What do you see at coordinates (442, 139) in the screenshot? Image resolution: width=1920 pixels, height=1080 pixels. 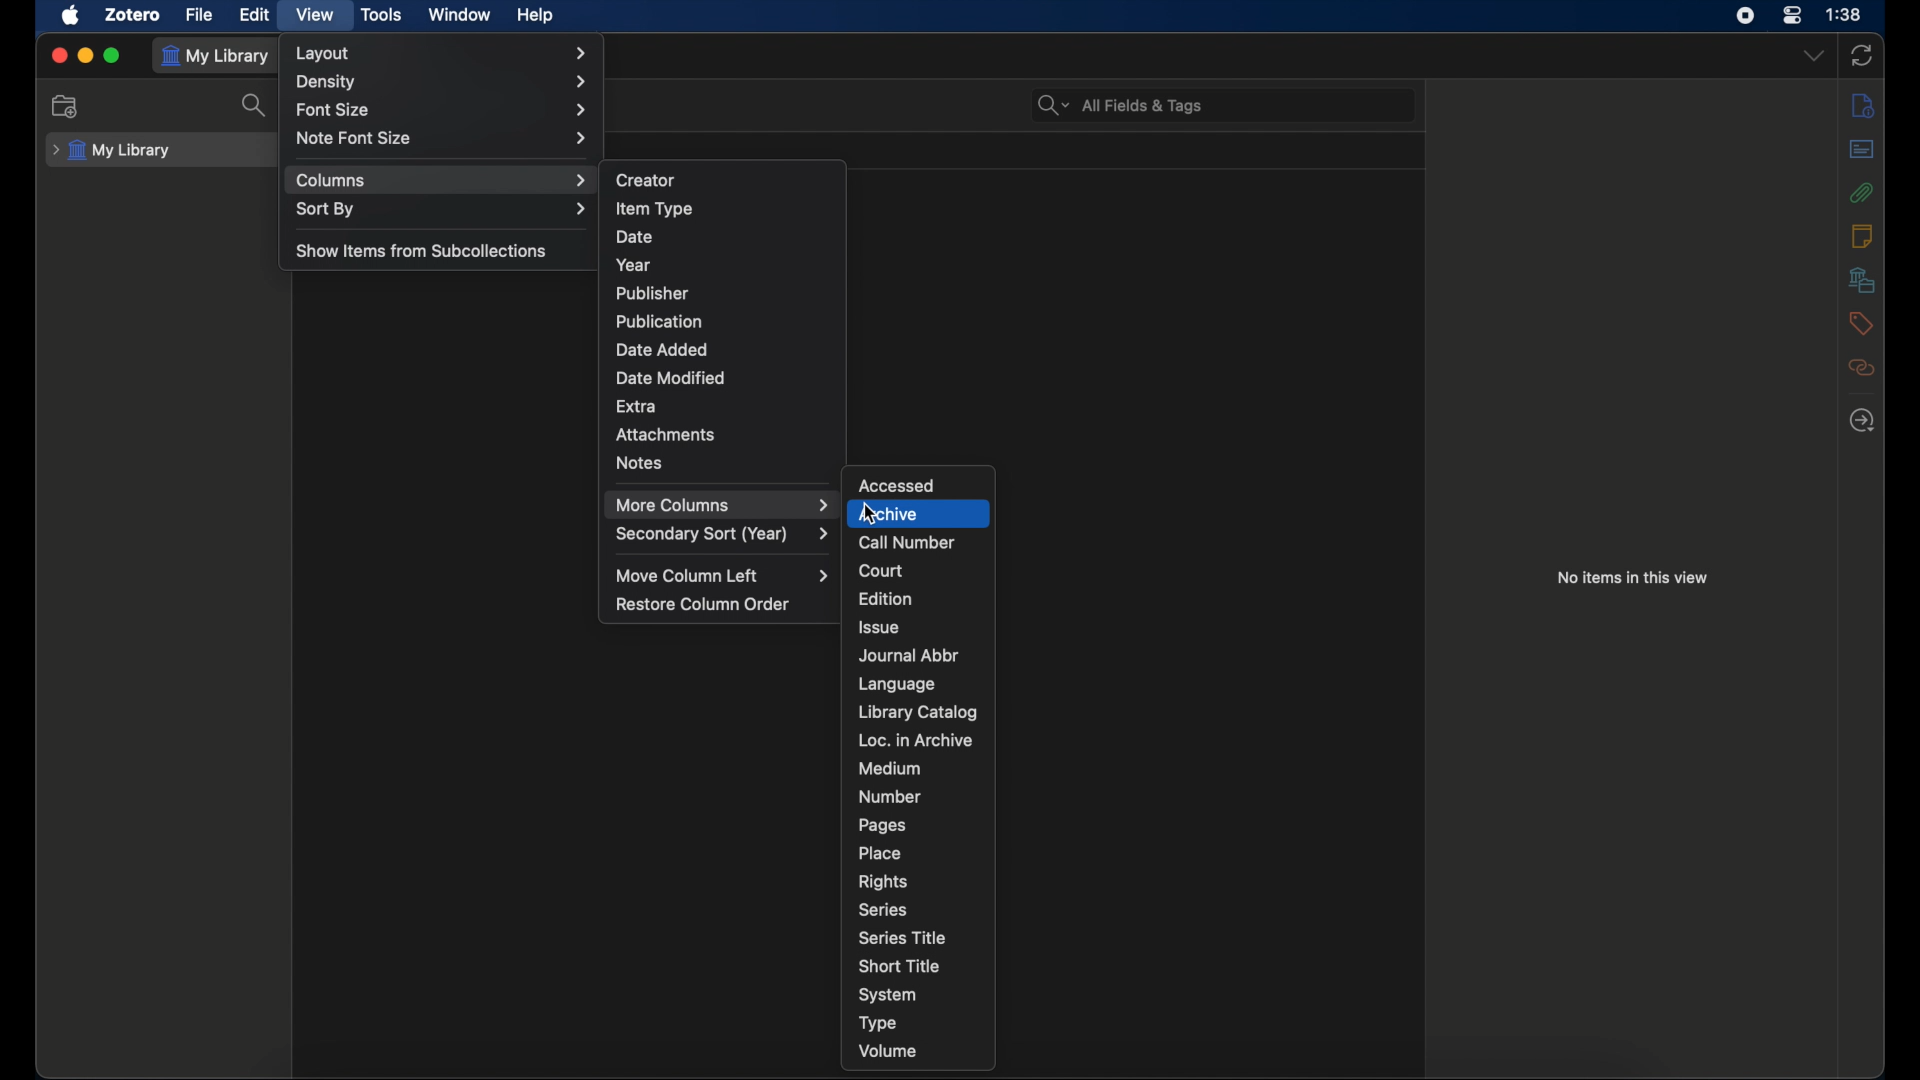 I see `note font size` at bounding box center [442, 139].